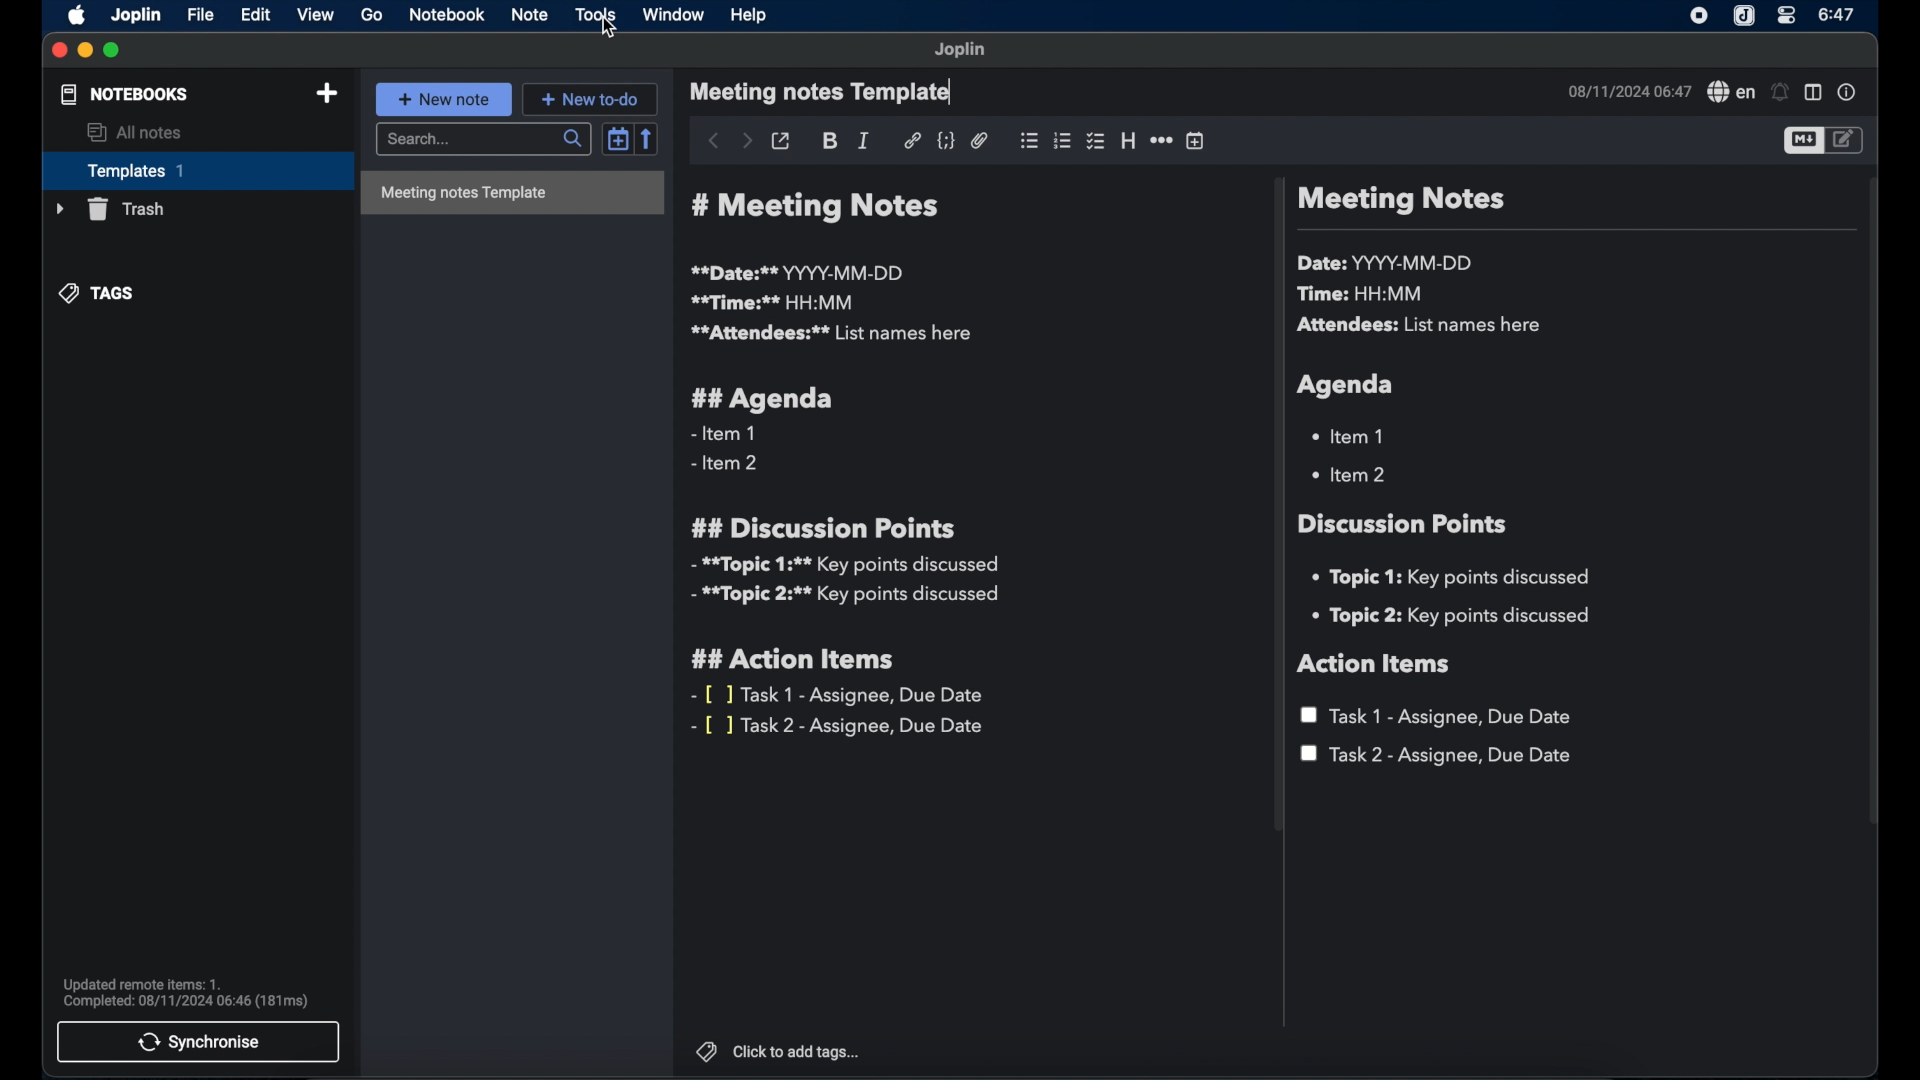 The width and height of the screenshot is (1920, 1080). What do you see at coordinates (135, 14) in the screenshot?
I see `Joplin` at bounding box center [135, 14].